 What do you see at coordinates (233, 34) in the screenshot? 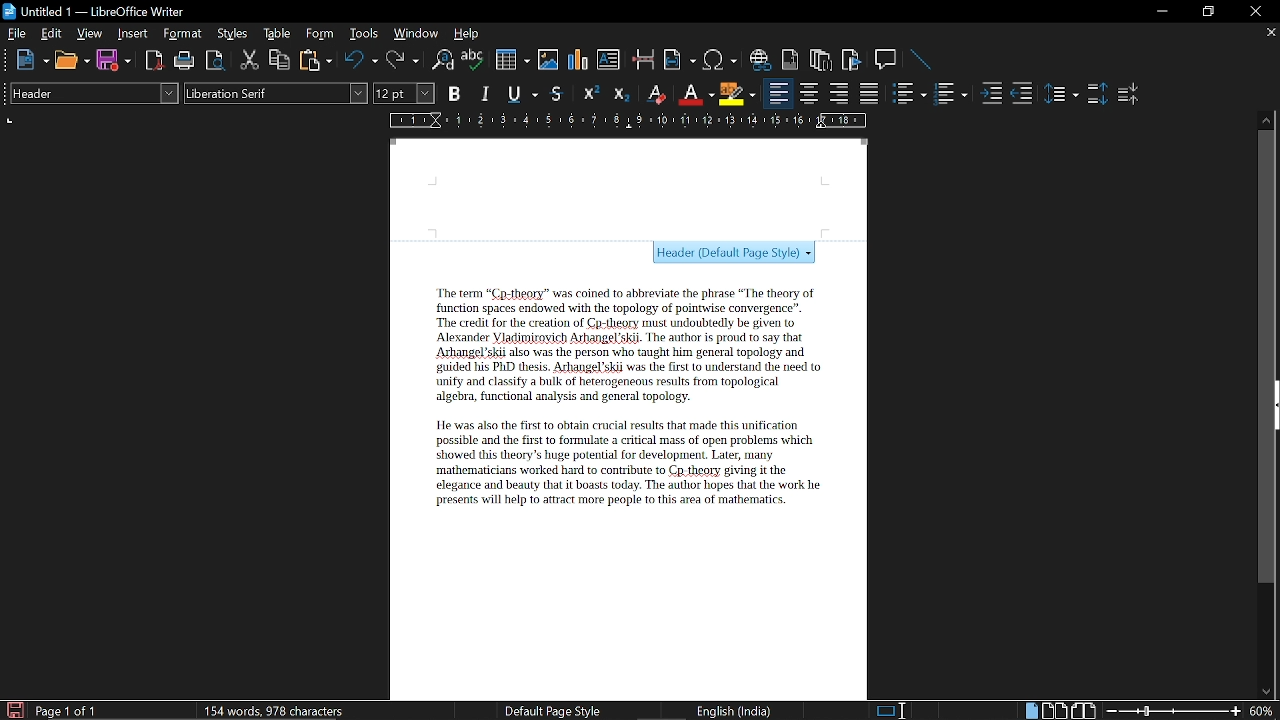
I see `Styles` at bounding box center [233, 34].